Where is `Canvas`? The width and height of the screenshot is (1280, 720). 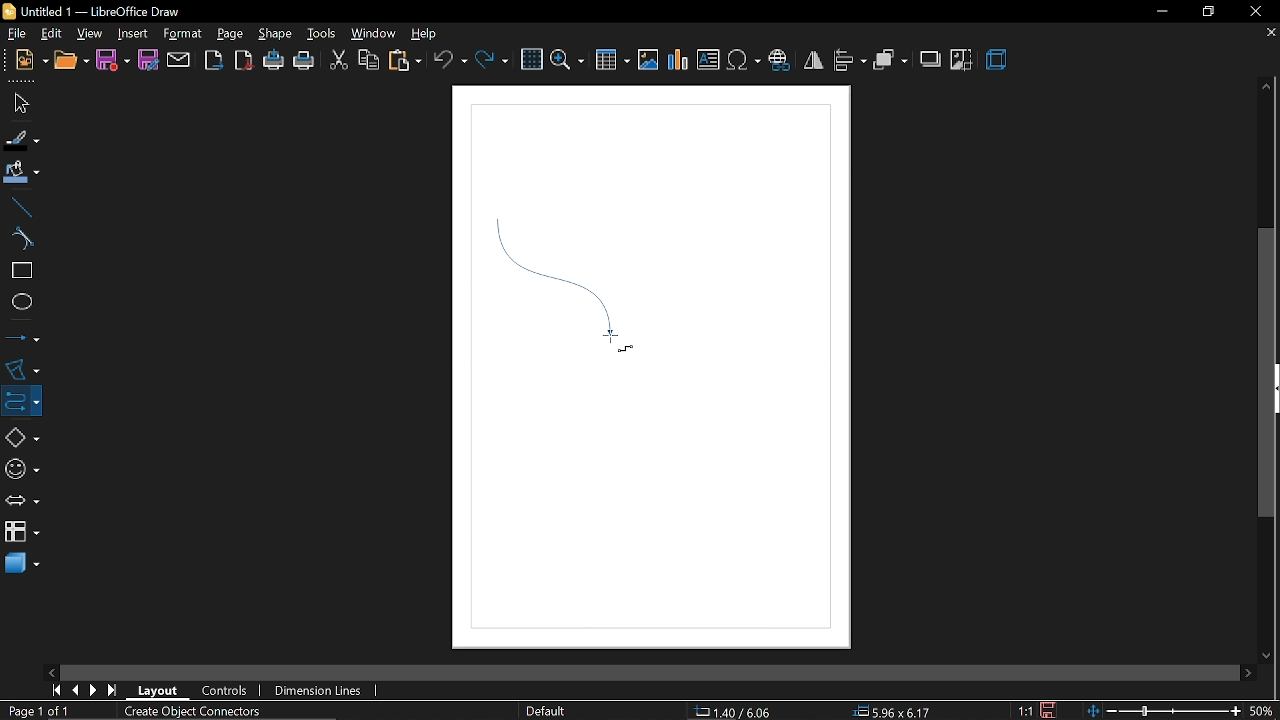
Canvas is located at coordinates (652, 370).